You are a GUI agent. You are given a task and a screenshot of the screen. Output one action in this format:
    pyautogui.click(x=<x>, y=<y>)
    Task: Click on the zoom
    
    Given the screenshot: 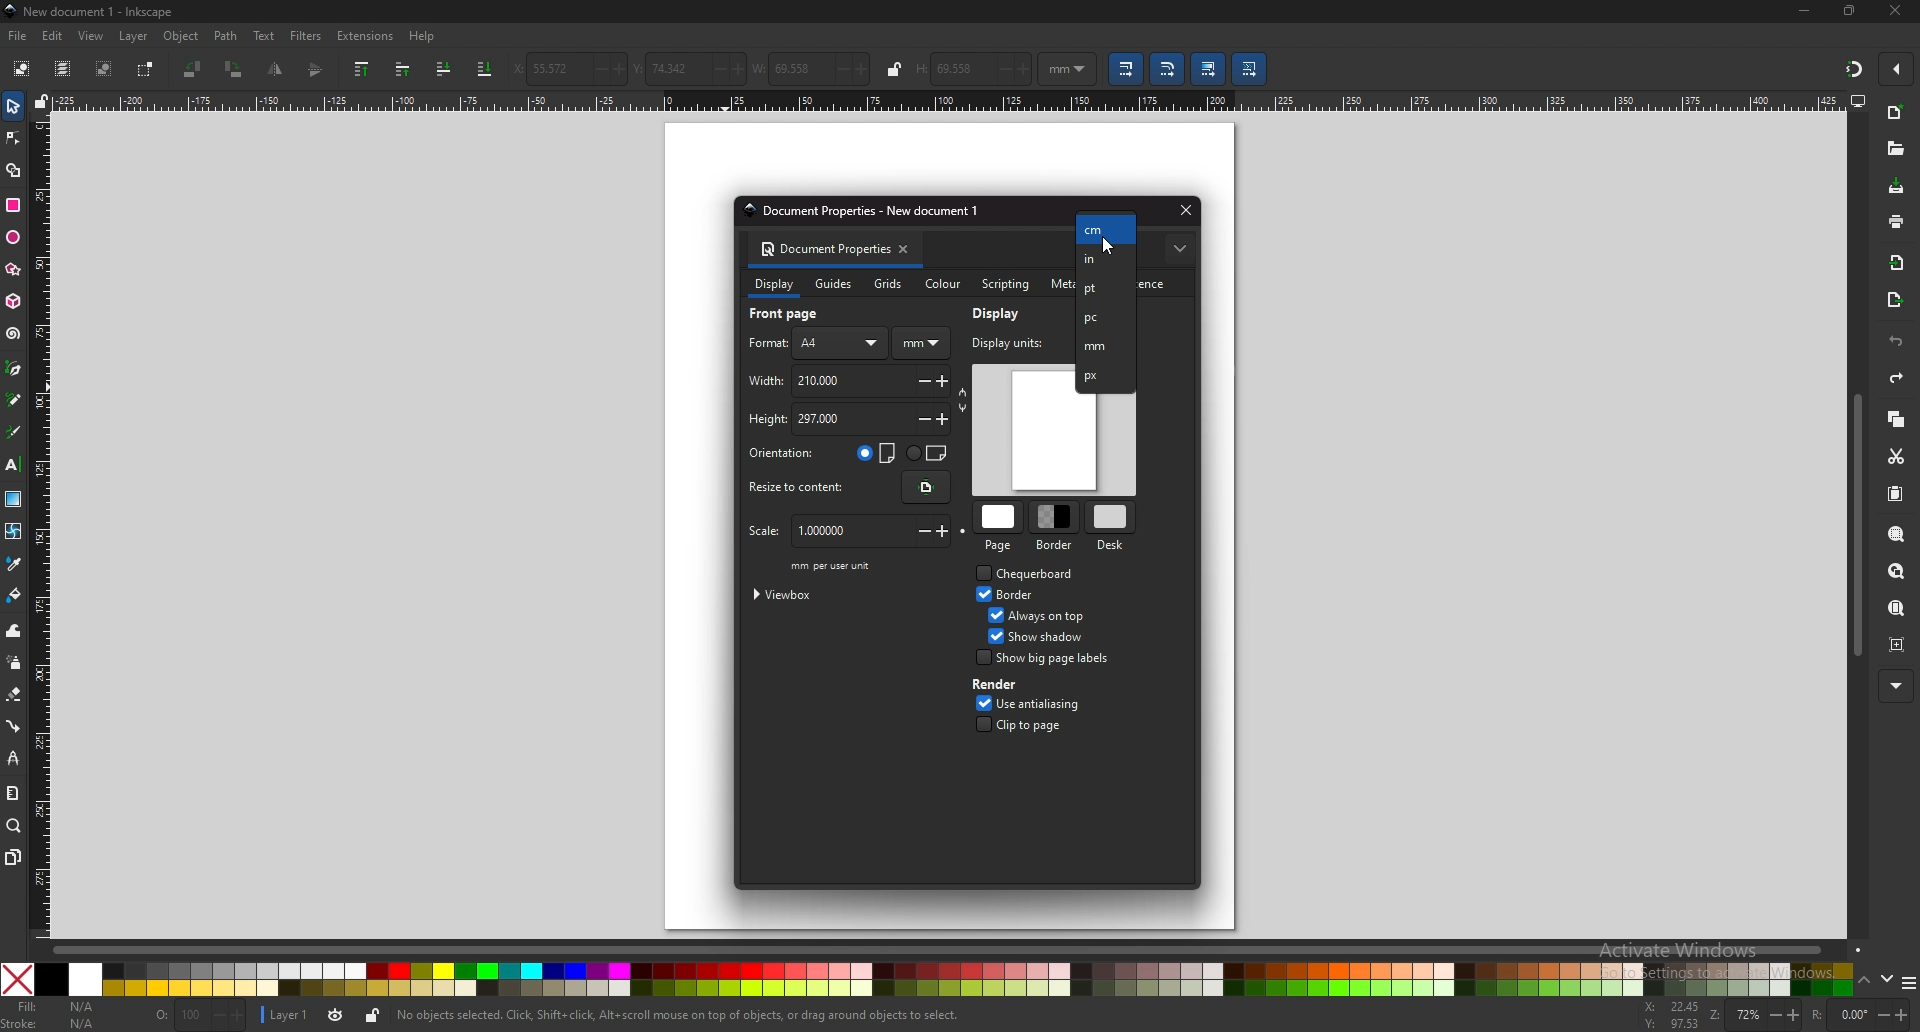 What is the action you would take?
    pyautogui.click(x=1731, y=1017)
    